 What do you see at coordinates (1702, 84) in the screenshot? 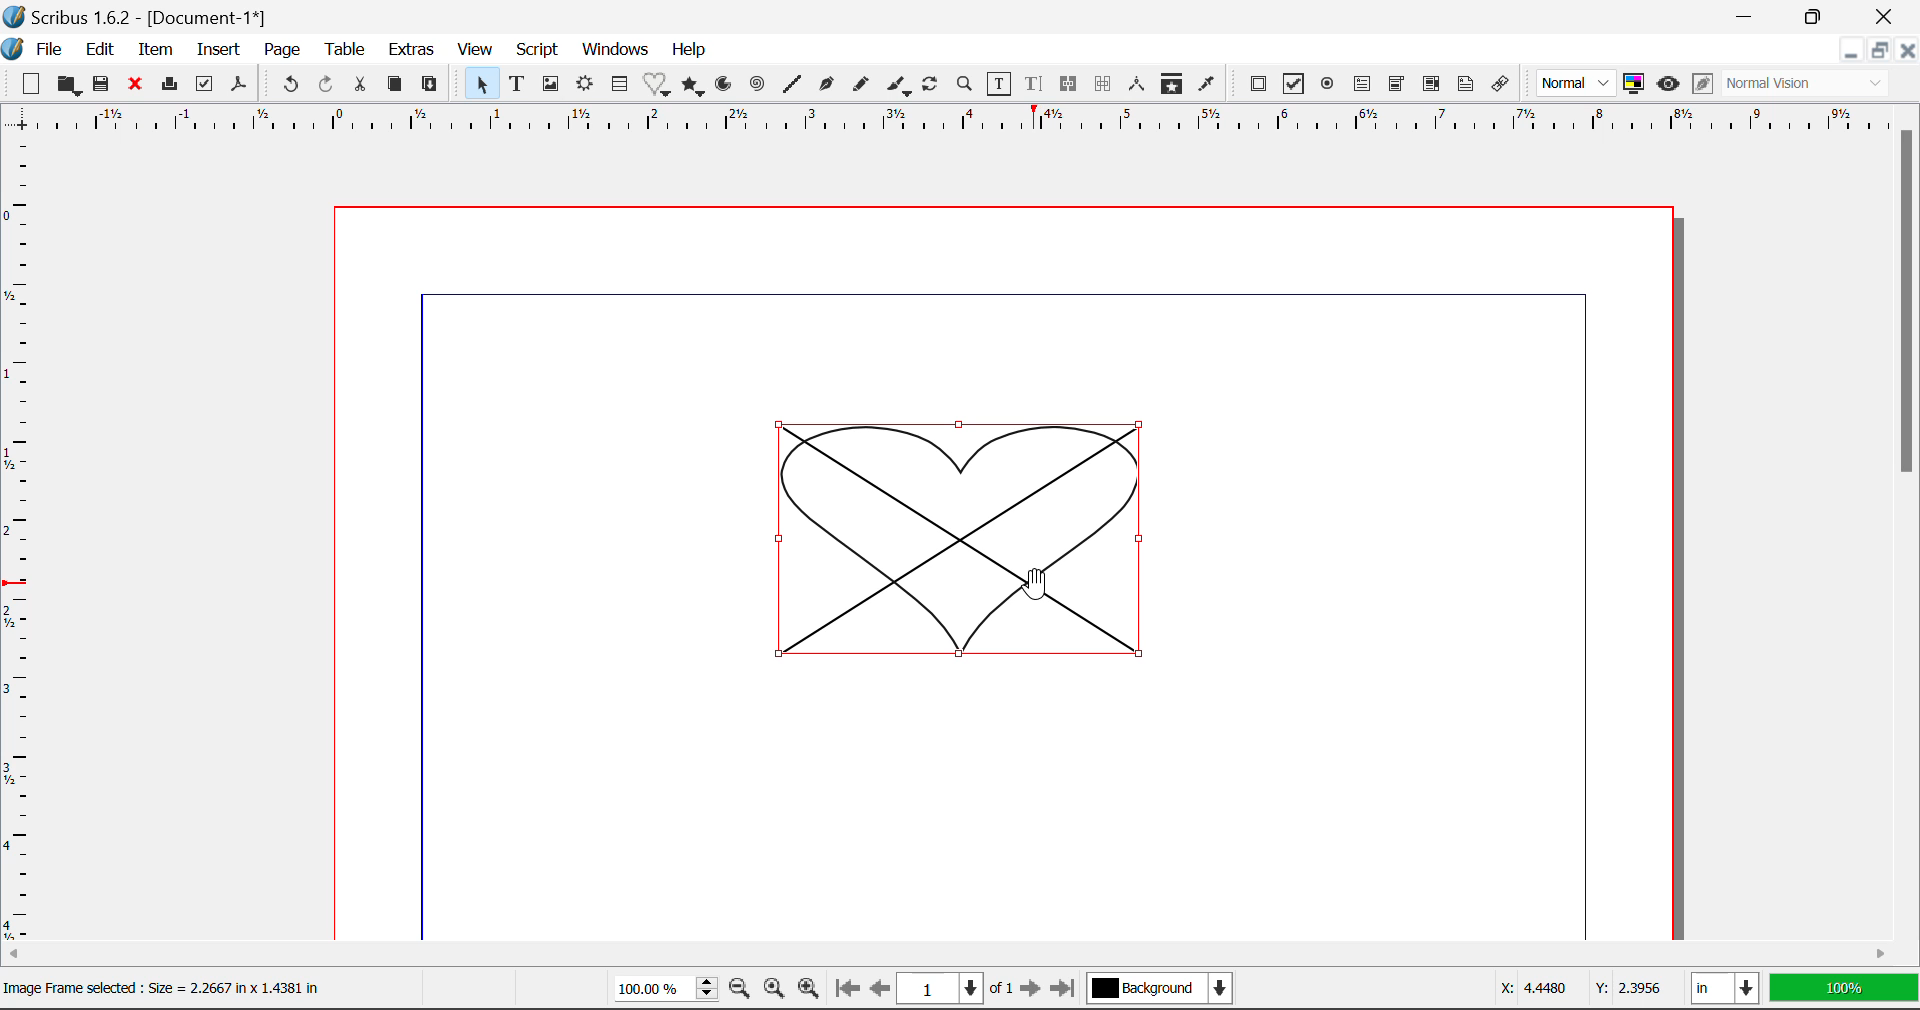
I see `Edit in Preview Mode` at bounding box center [1702, 84].